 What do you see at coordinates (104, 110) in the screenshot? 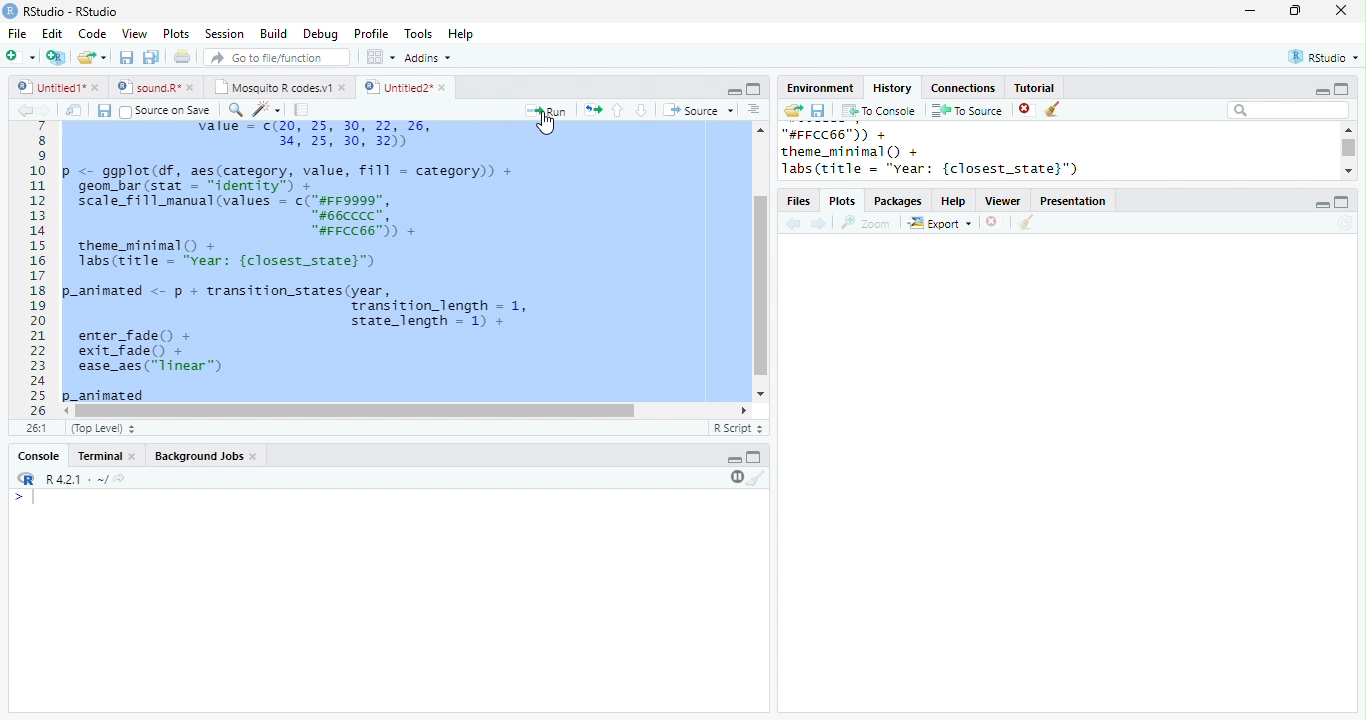
I see `save` at bounding box center [104, 110].